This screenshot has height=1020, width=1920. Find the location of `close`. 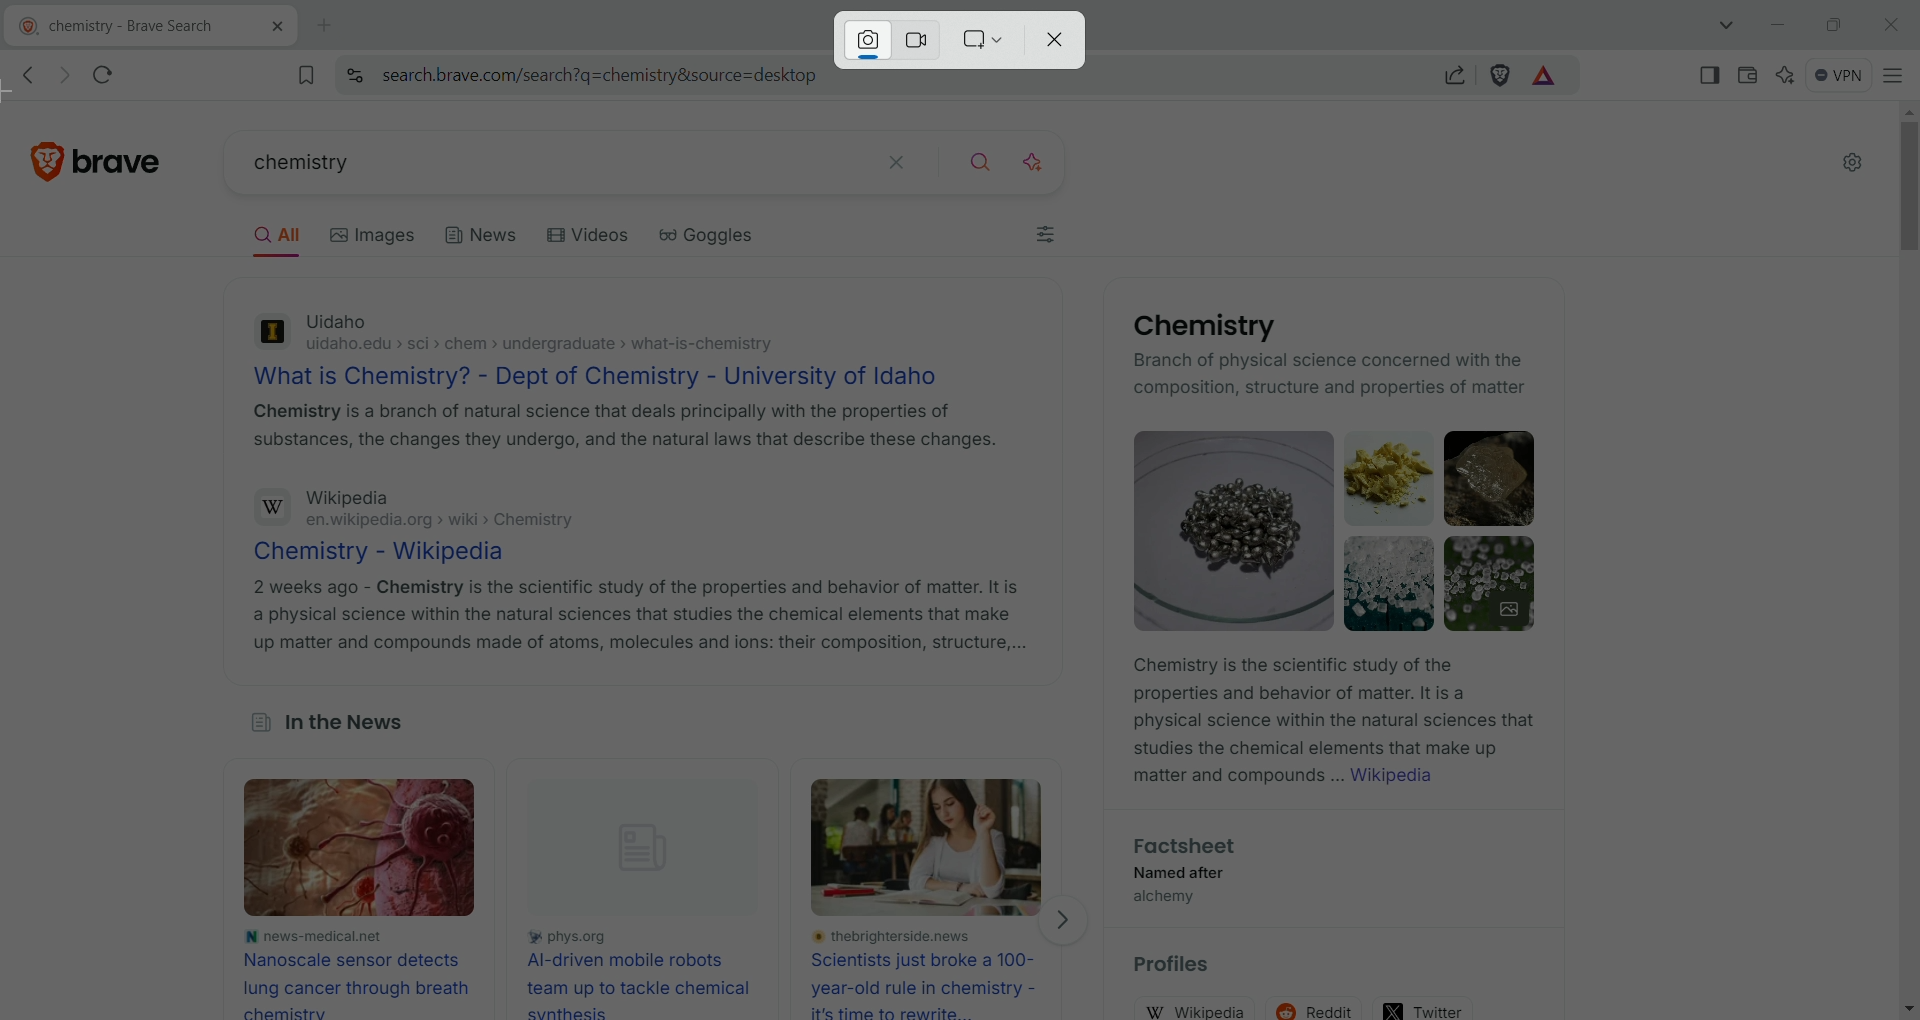

close is located at coordinates (268, 30).